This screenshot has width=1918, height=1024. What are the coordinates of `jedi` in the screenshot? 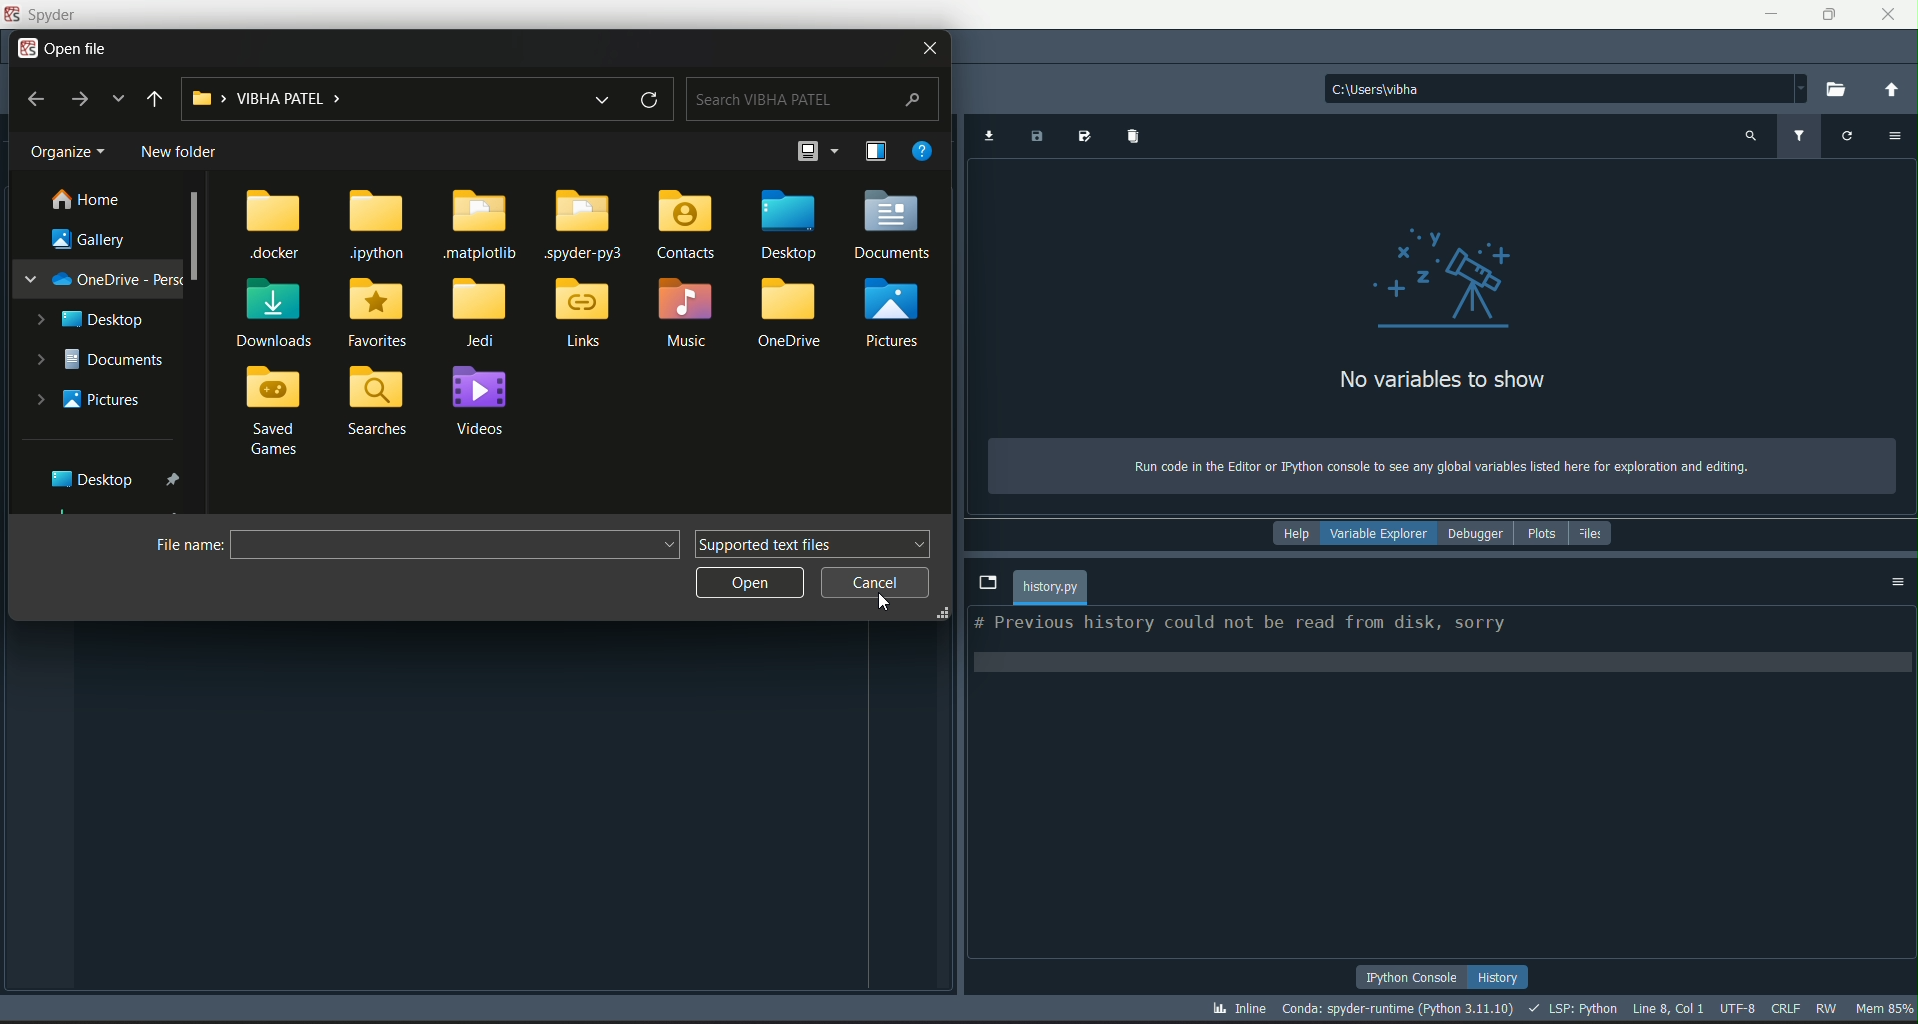 It's located at (481, 314).